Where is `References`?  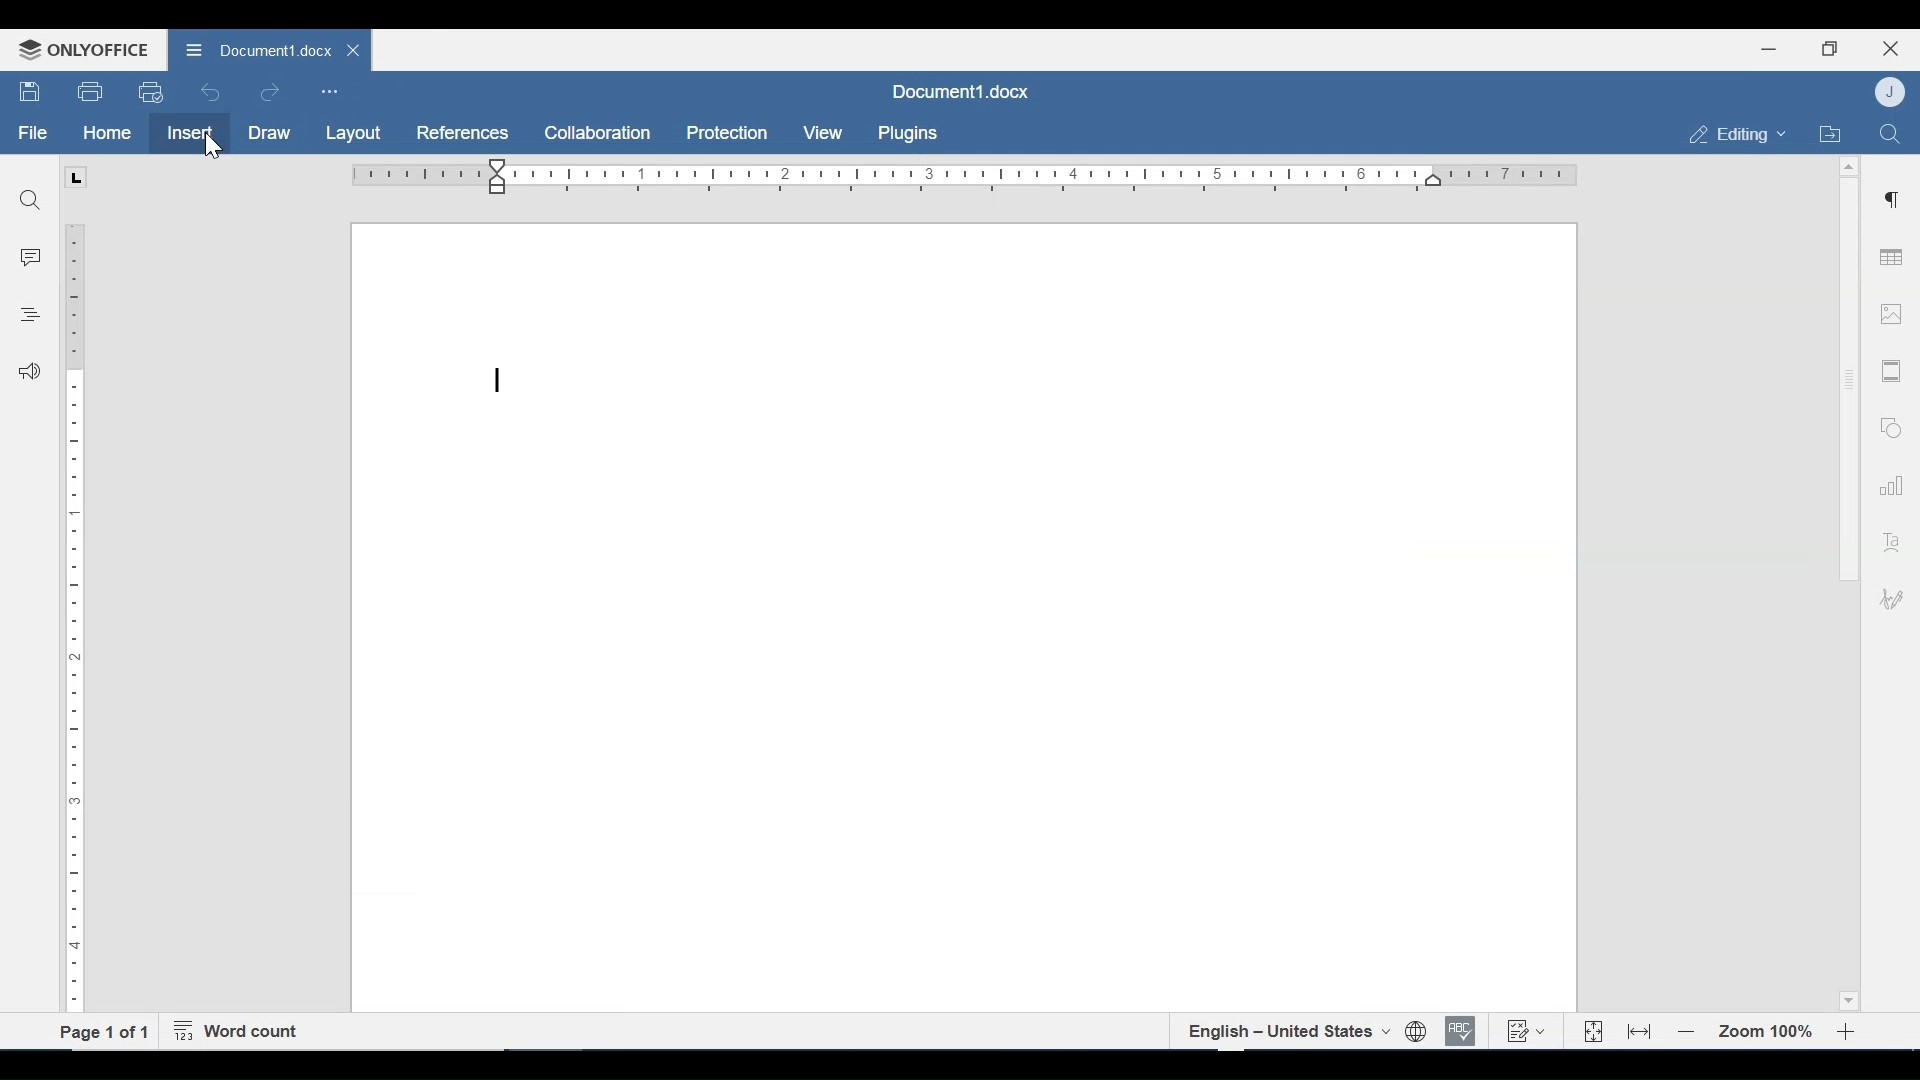 References is located at coordinates (460, 133).